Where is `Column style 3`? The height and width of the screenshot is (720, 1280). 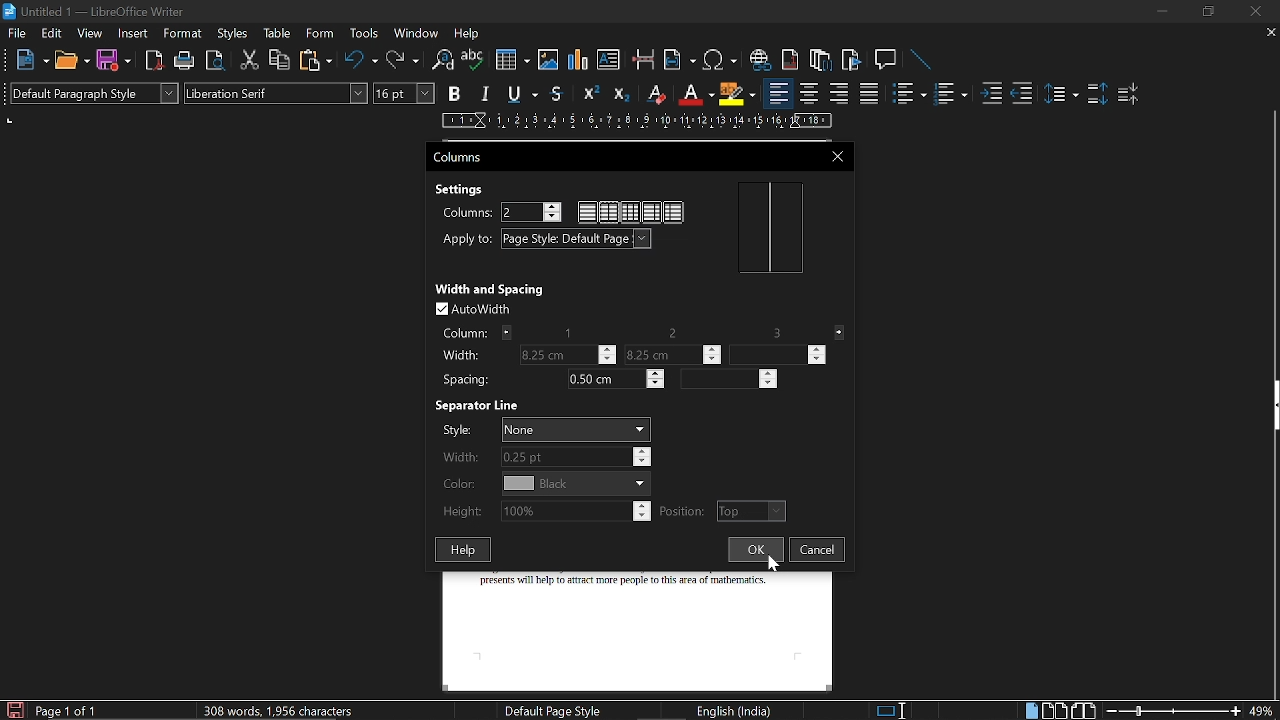
Column style 3 is located at coordinates (676, 212).